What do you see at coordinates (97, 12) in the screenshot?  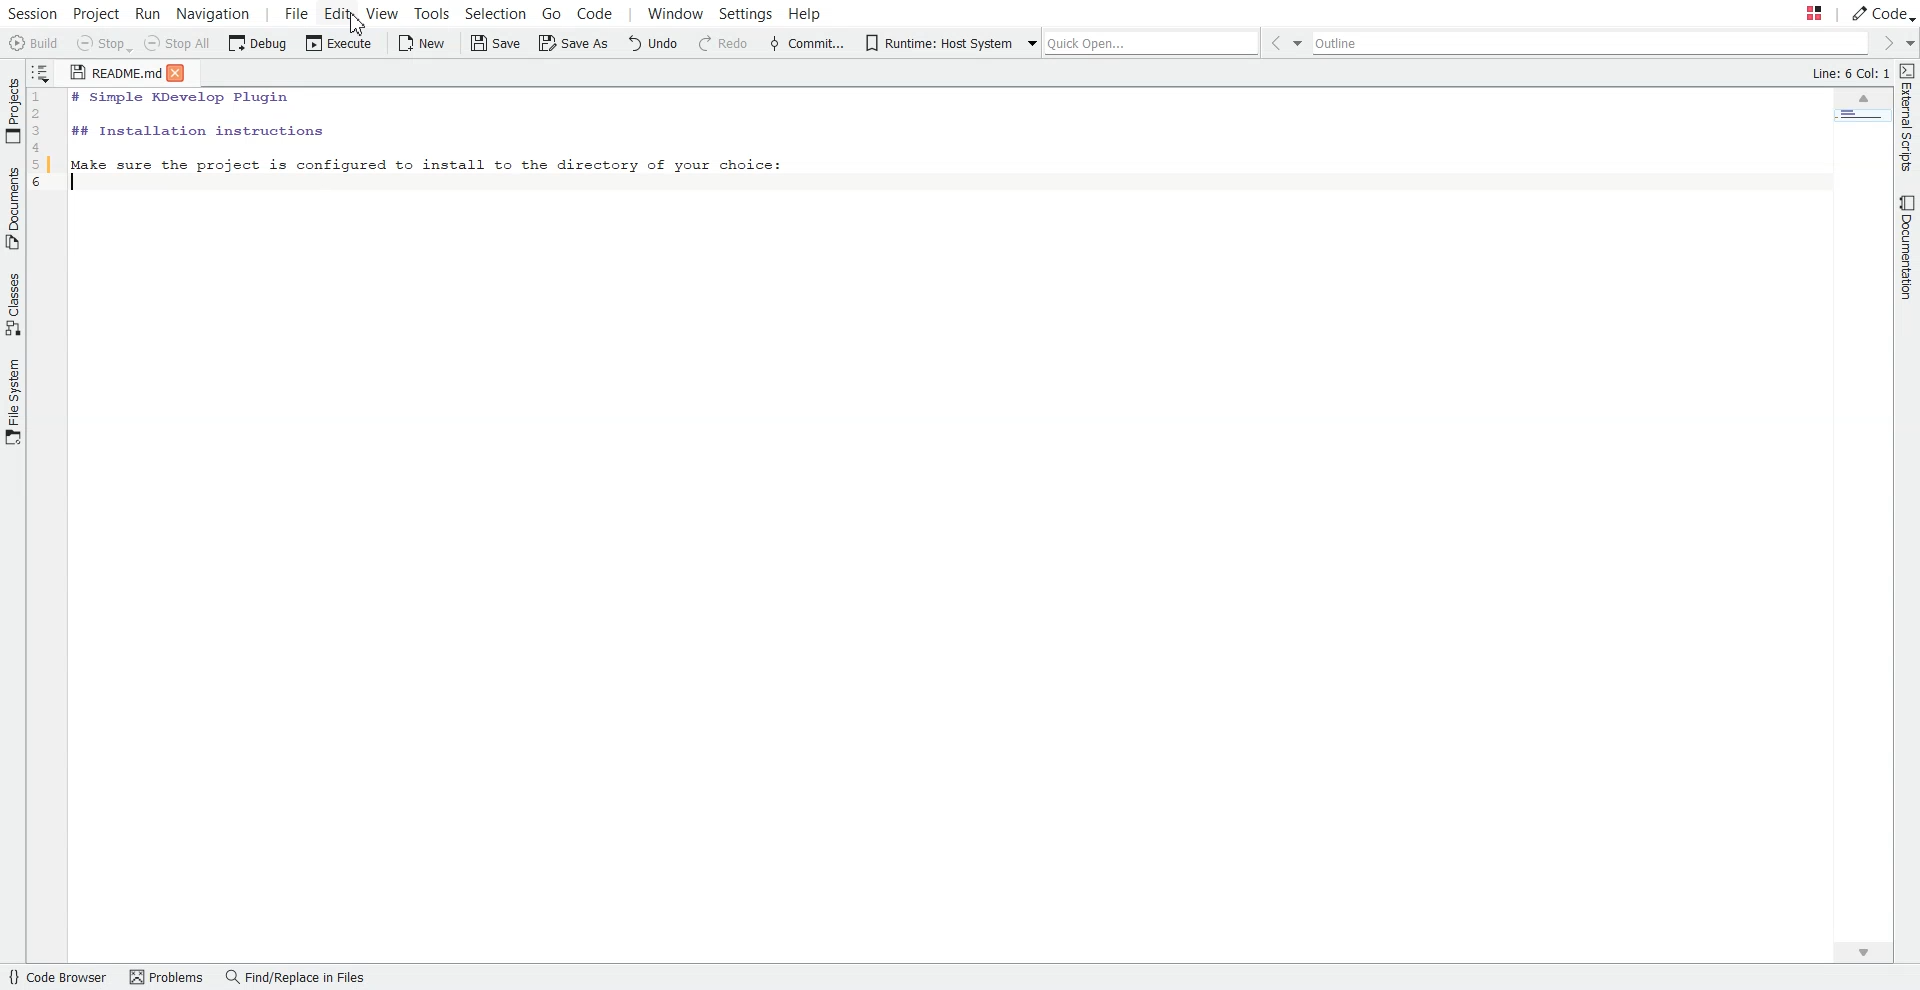 I see `Project` at bounding box center [97, 12].